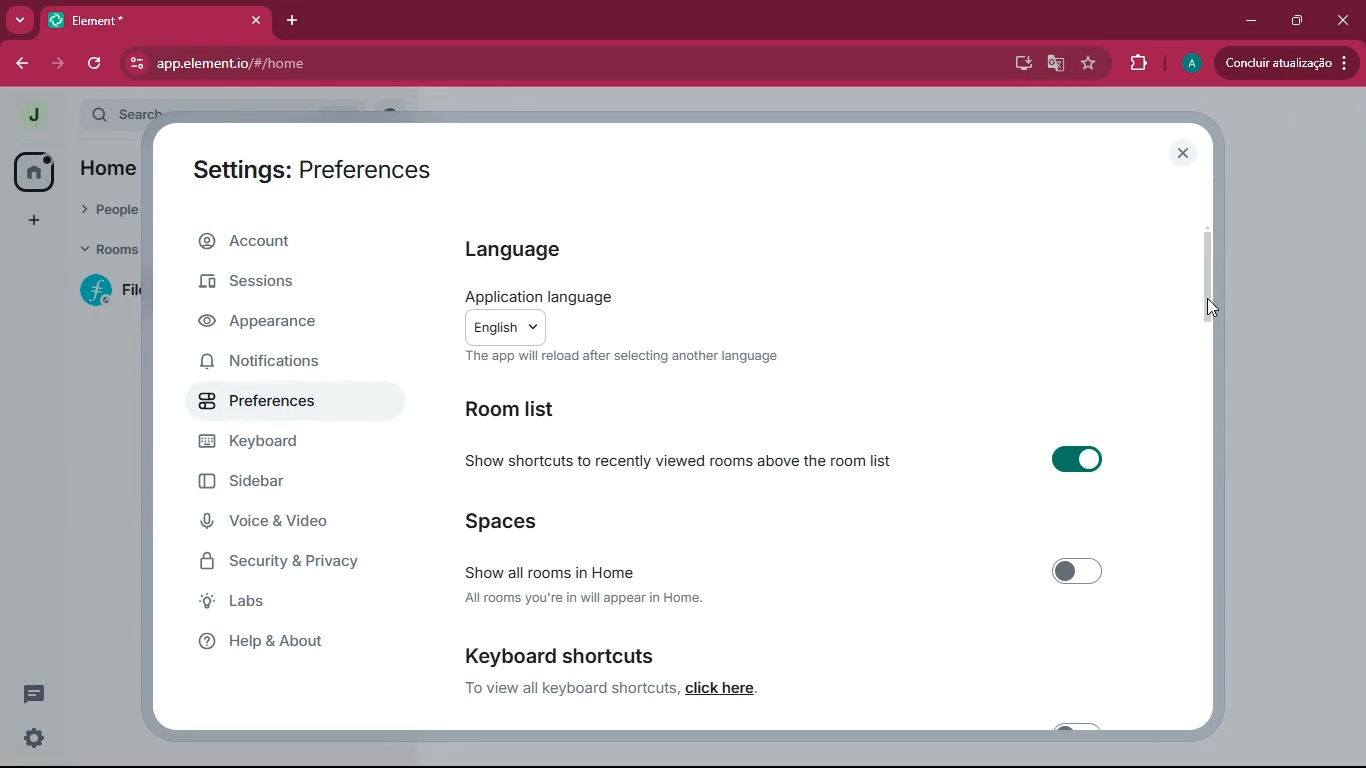  What do you see at coordinates (288, 603) in the screenshot?
I see `labs` at bounding box center [288, 603].